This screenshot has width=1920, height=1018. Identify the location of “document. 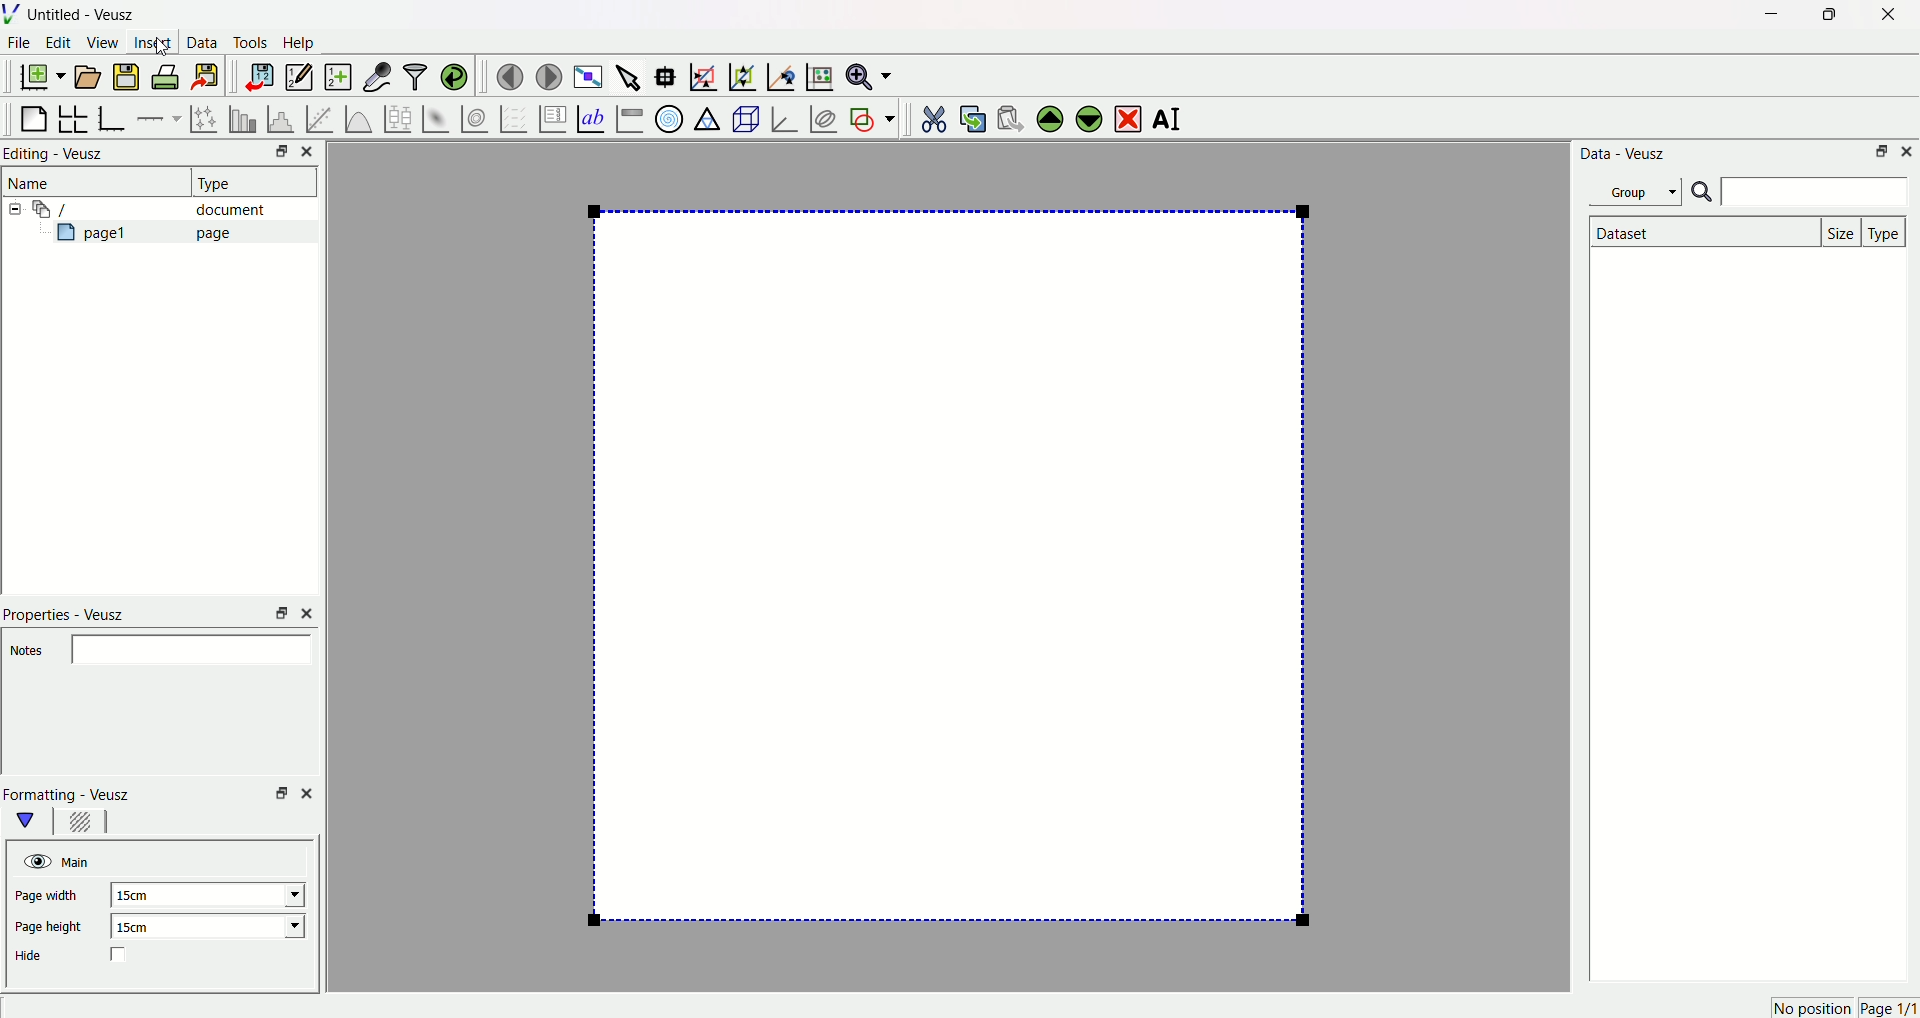
(159, 208).